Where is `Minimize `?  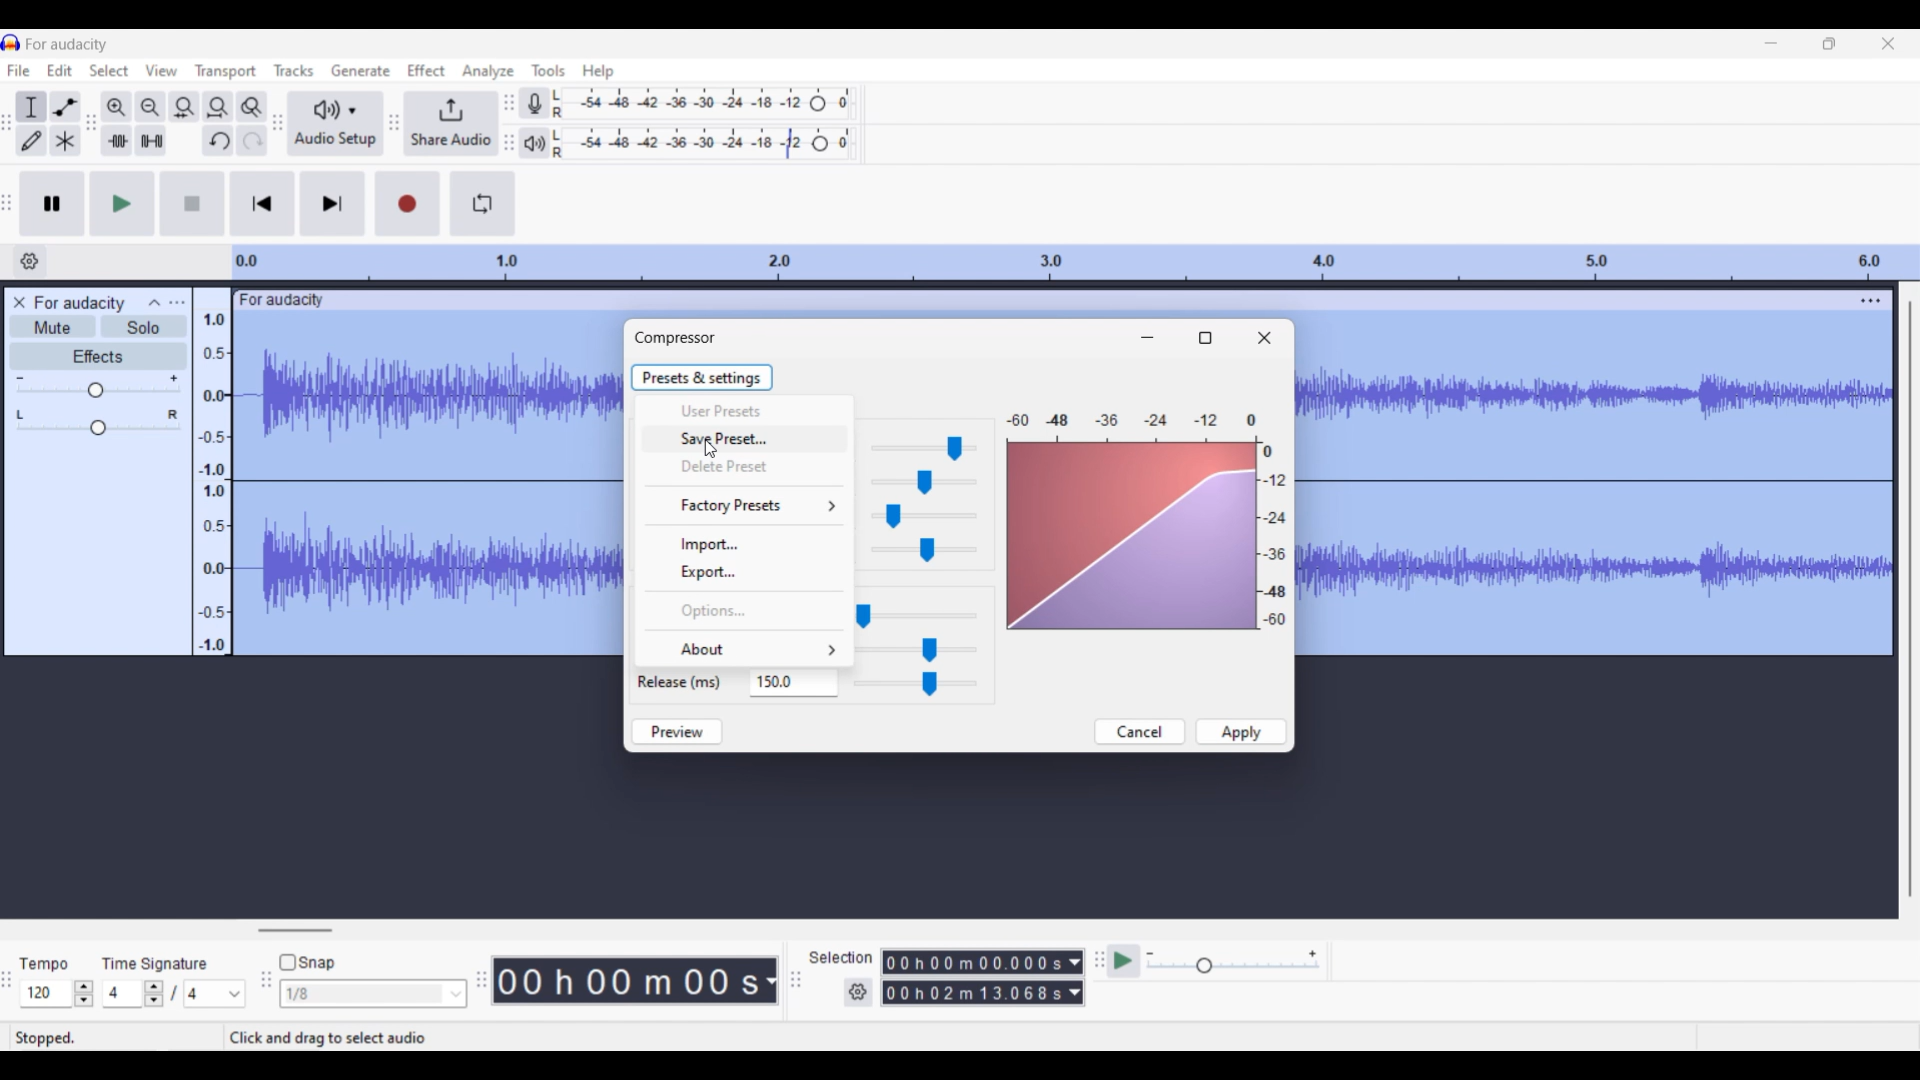 Minimize  is located at coordinates (1771, 43).